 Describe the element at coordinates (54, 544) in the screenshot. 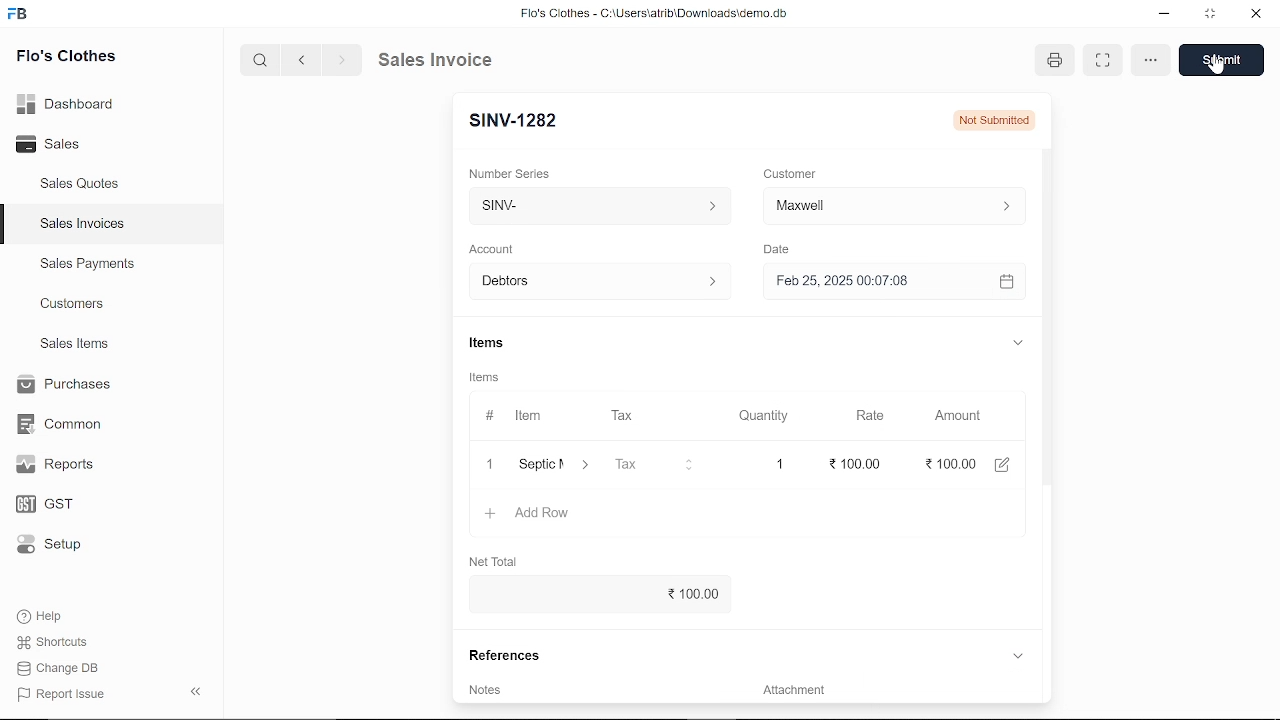

I see `Setup` at that location.